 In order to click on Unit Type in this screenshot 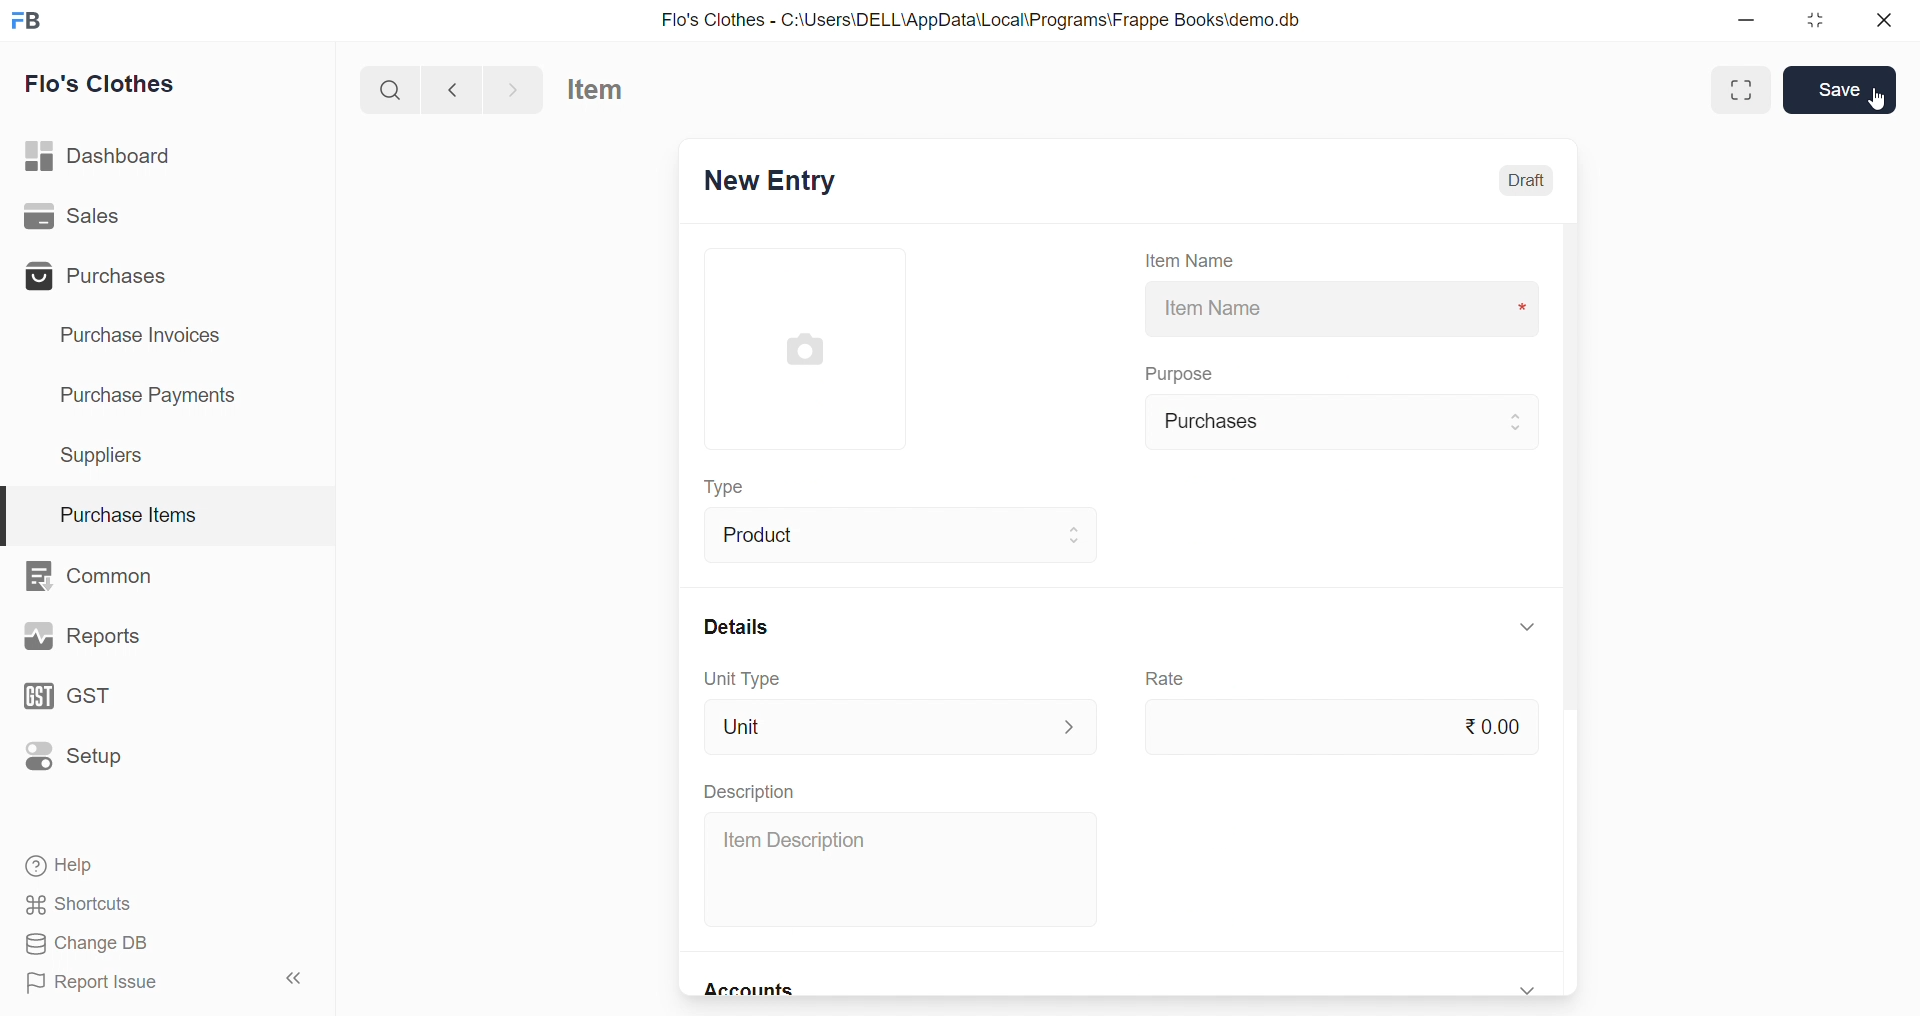, I will do `click(740, 679)`.